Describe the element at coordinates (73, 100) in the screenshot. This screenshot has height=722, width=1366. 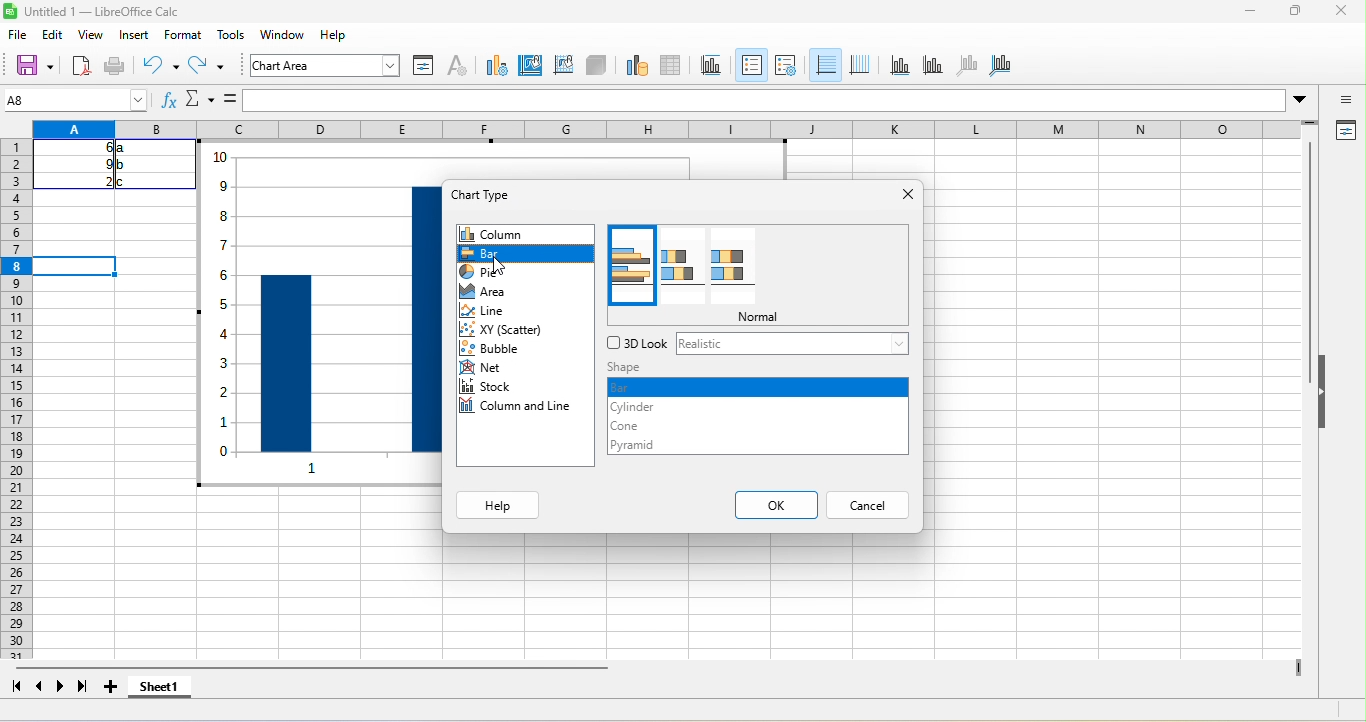
I see `A8` at that location.